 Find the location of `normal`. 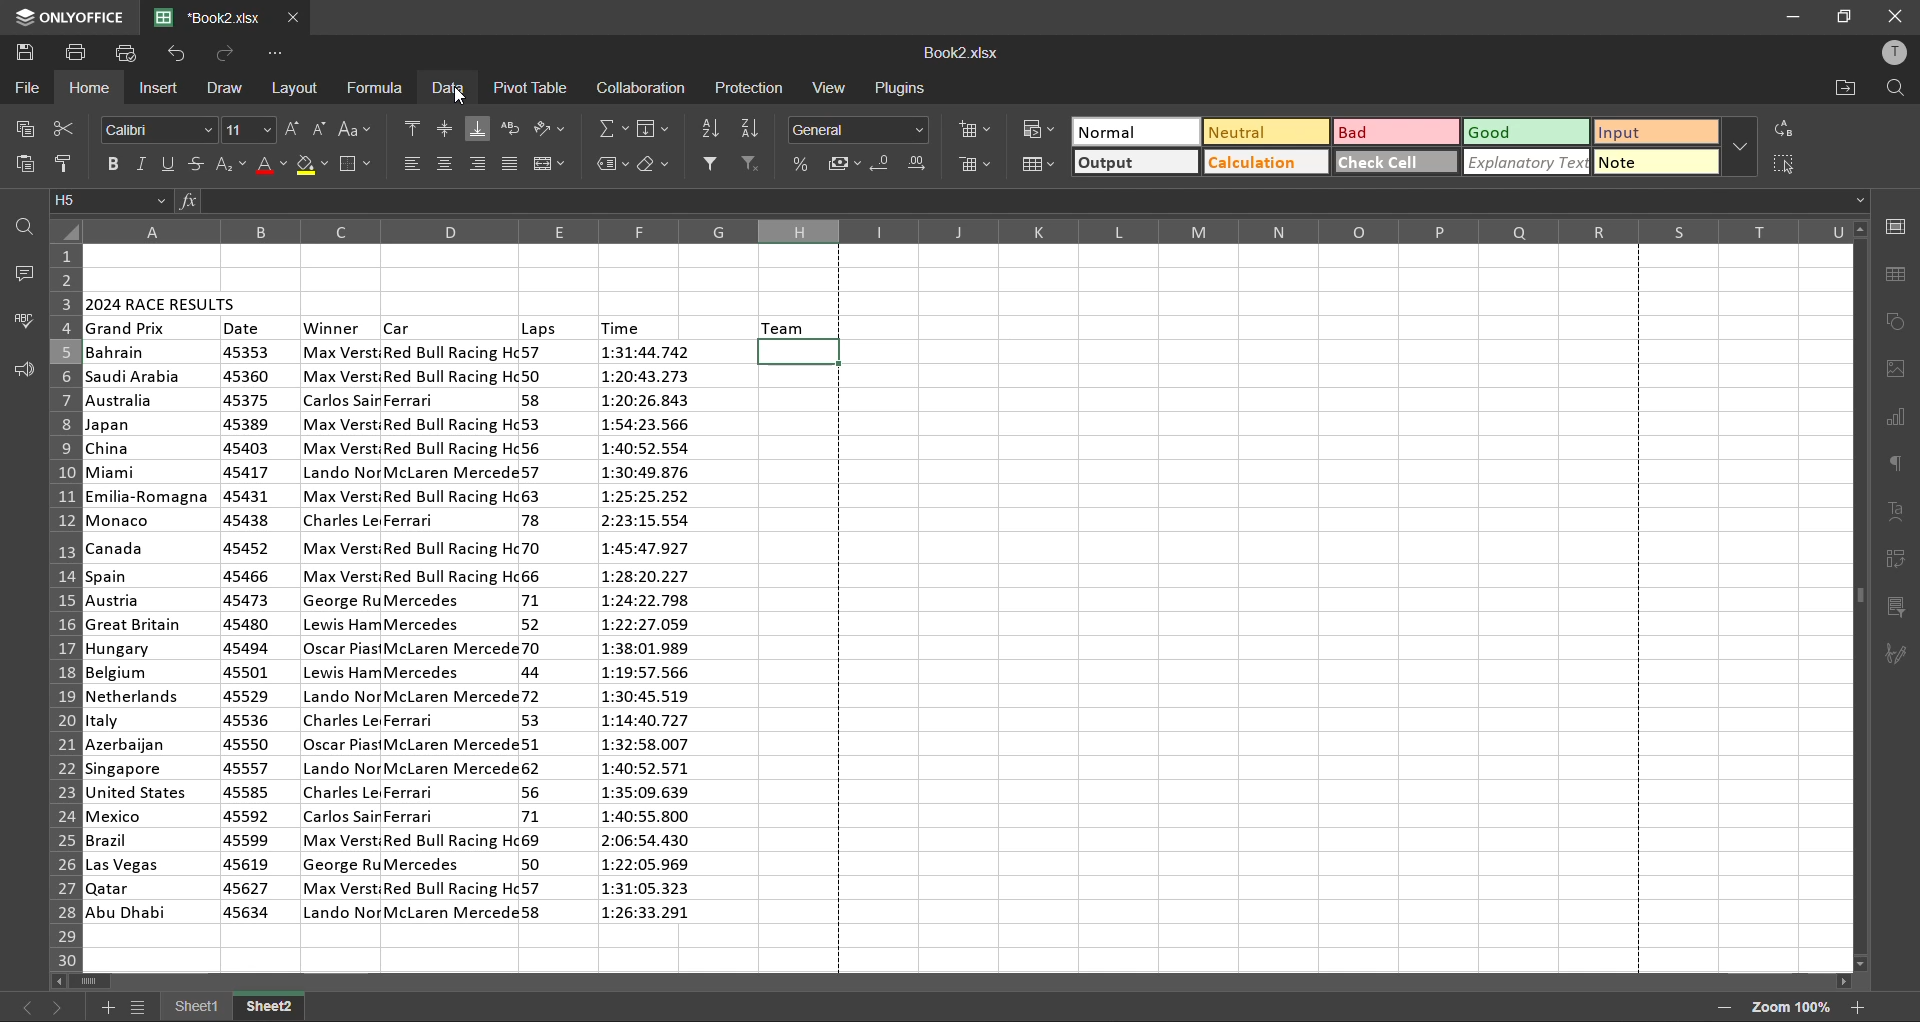

normal is located at coordinates (1137, 133).